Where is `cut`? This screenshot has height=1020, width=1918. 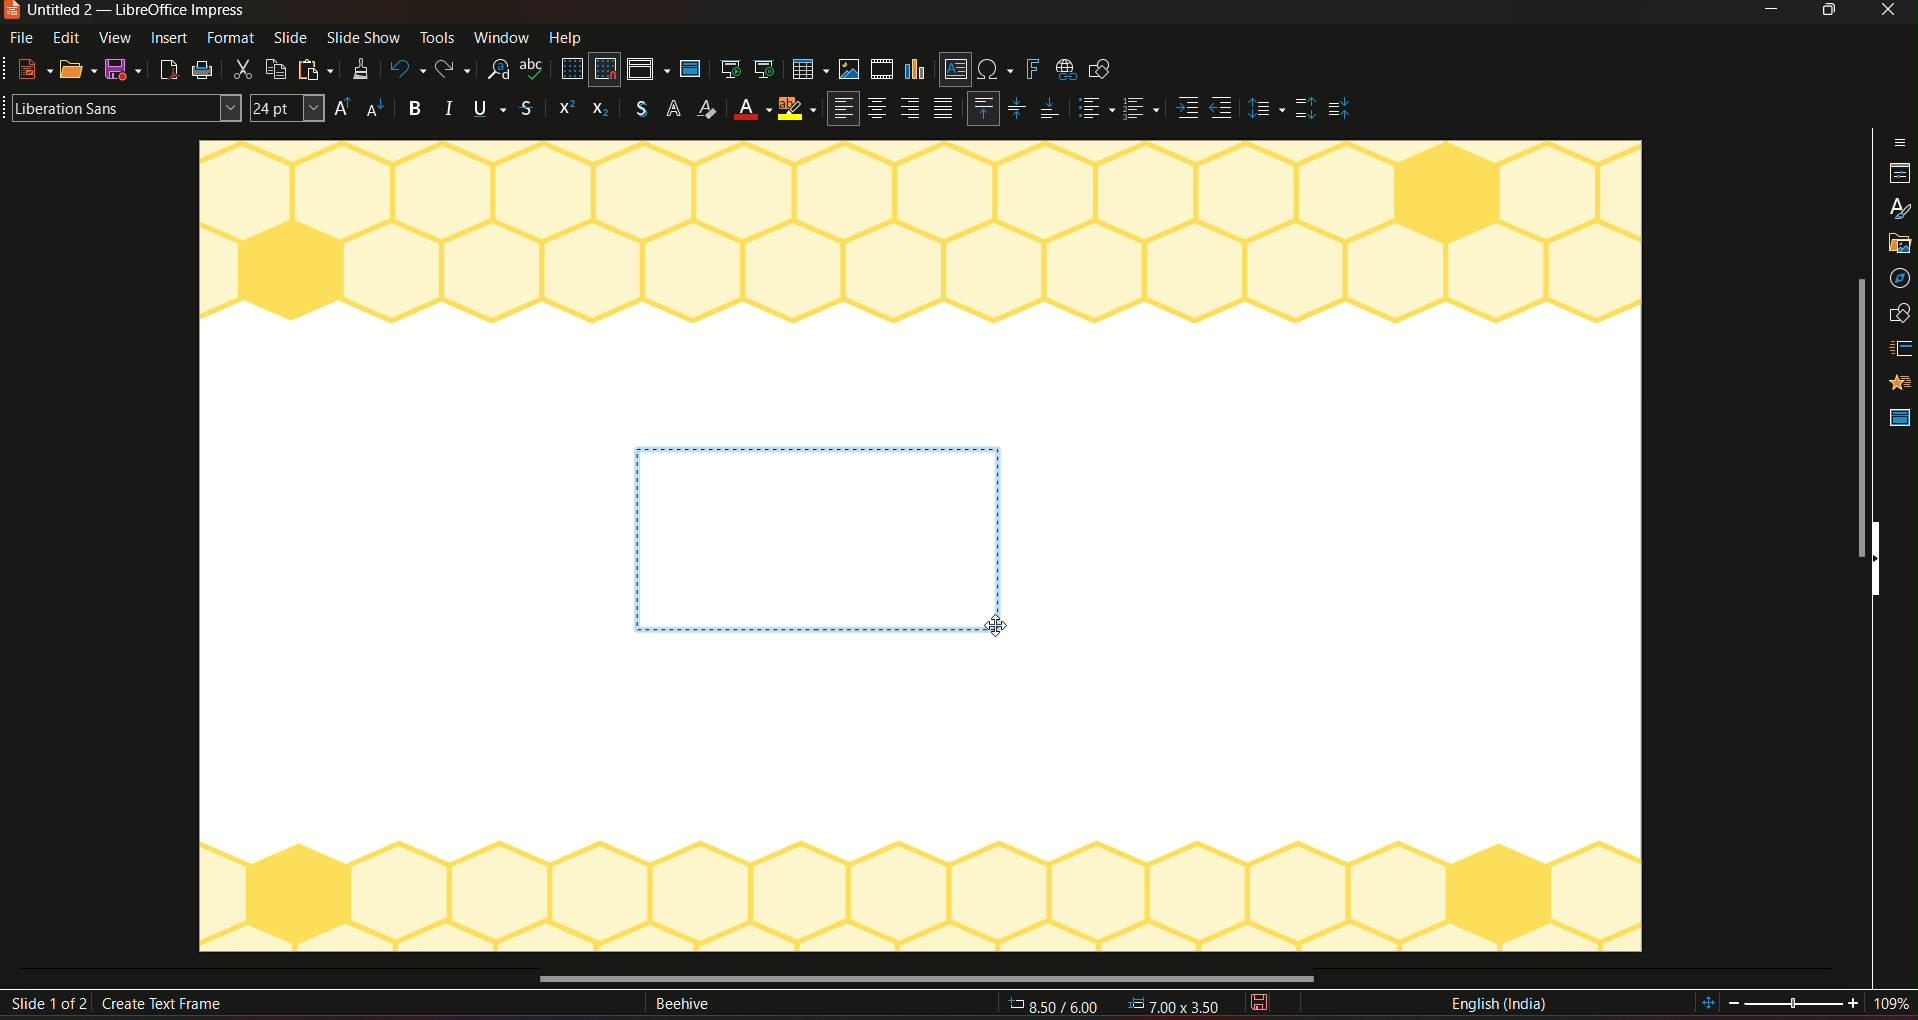
cut is located at coordinates (243, 71).